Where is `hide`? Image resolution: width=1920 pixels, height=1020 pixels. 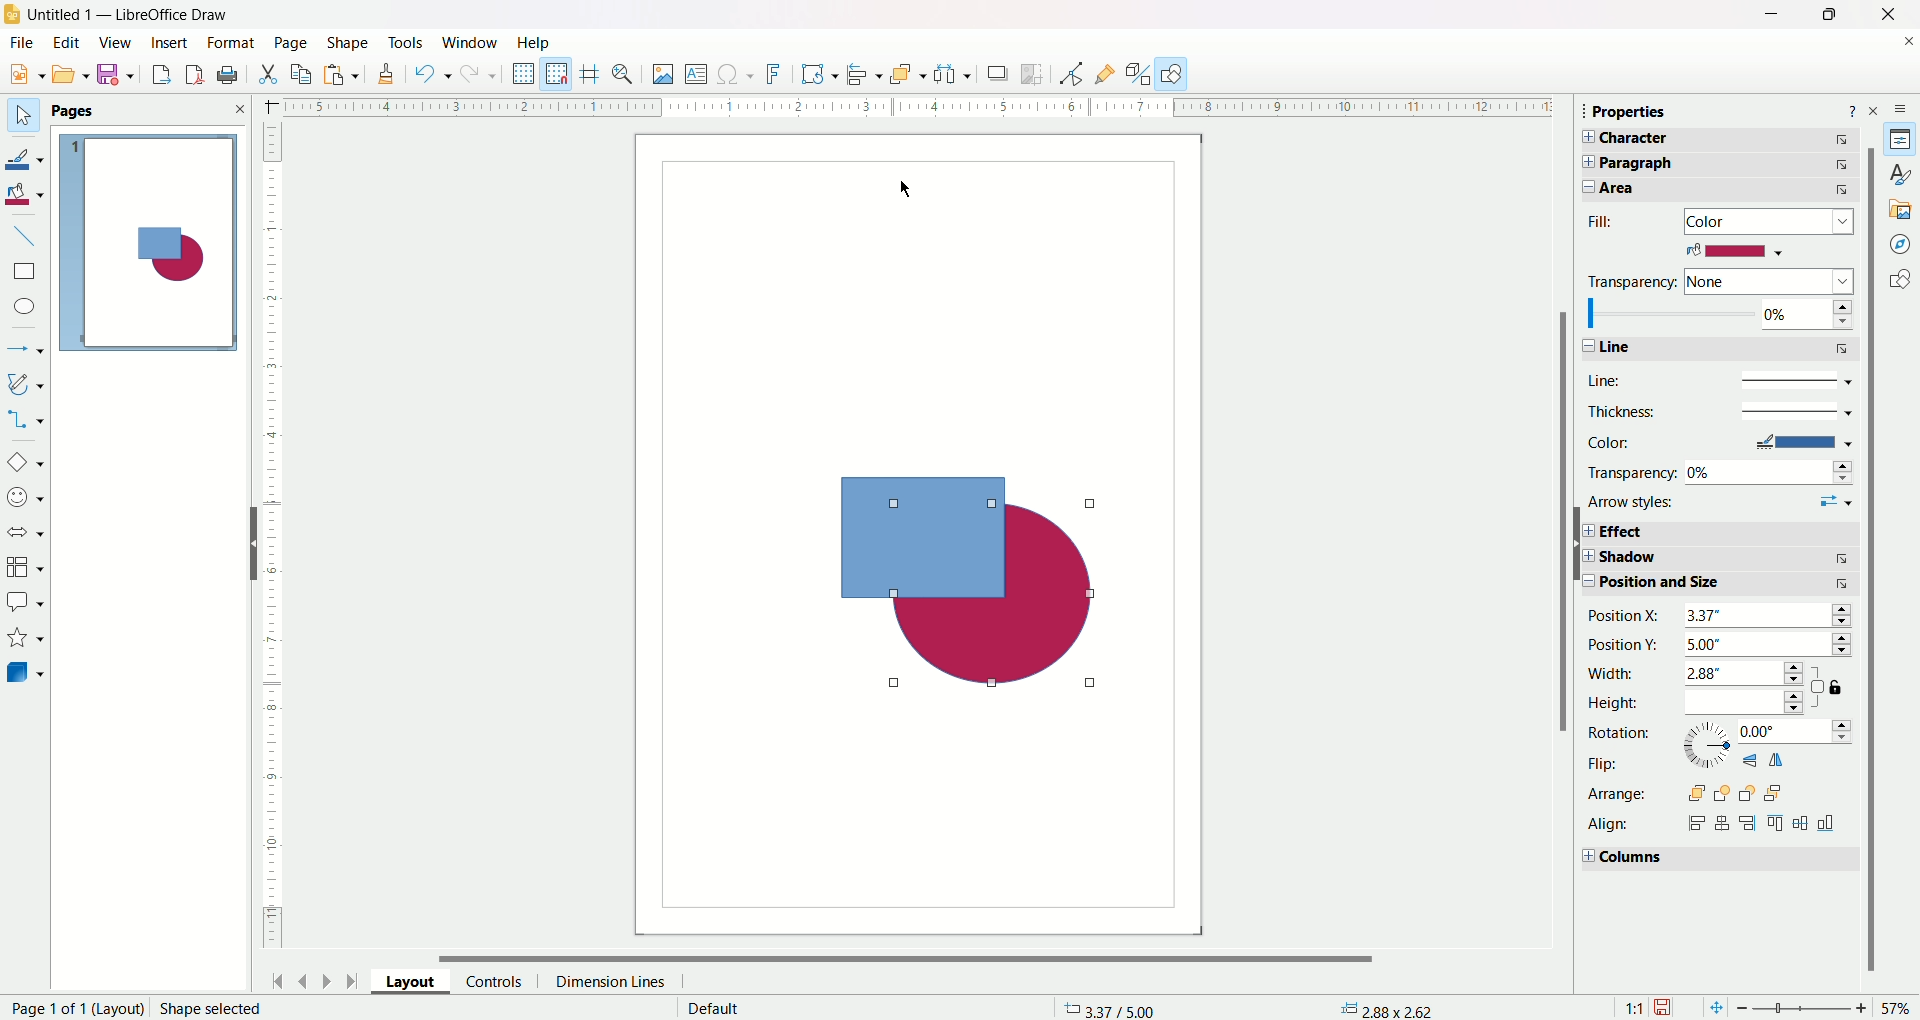
hide is located at coordinates (251, 545).